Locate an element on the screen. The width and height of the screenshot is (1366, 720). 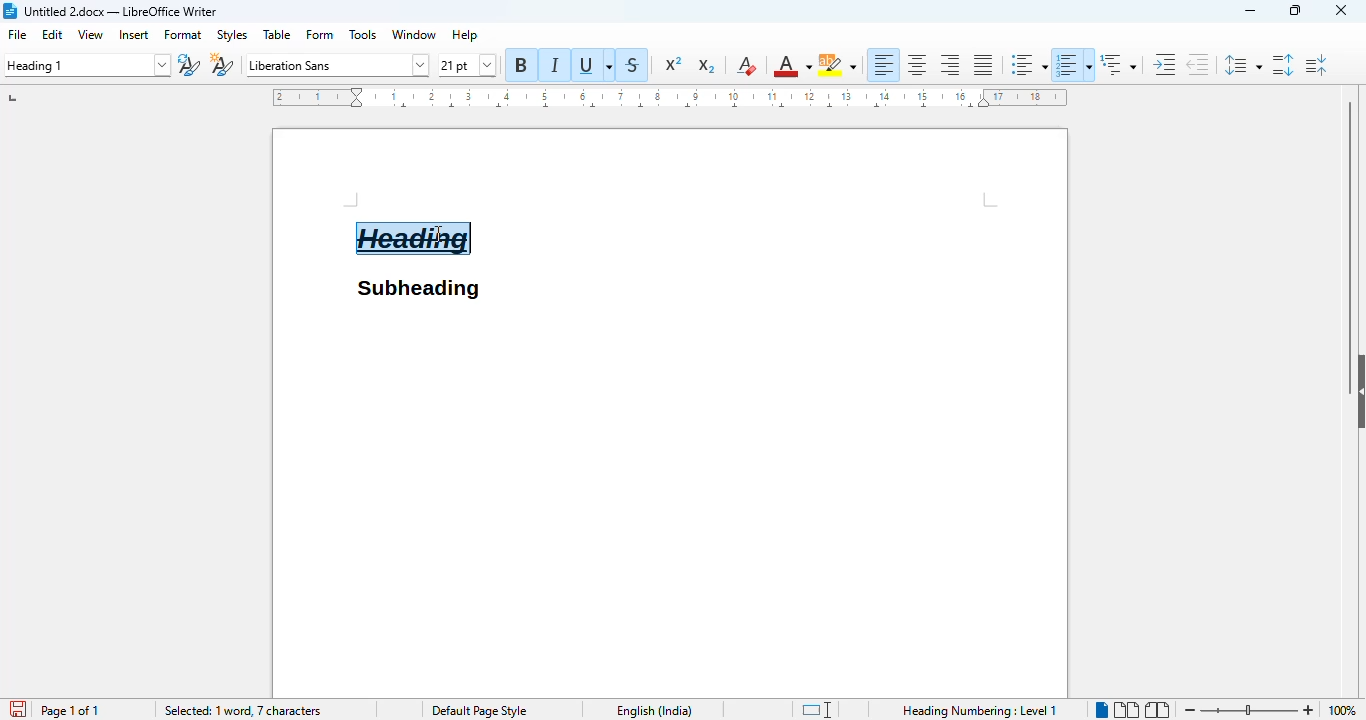
book view is located at coordinates (1156, 710).